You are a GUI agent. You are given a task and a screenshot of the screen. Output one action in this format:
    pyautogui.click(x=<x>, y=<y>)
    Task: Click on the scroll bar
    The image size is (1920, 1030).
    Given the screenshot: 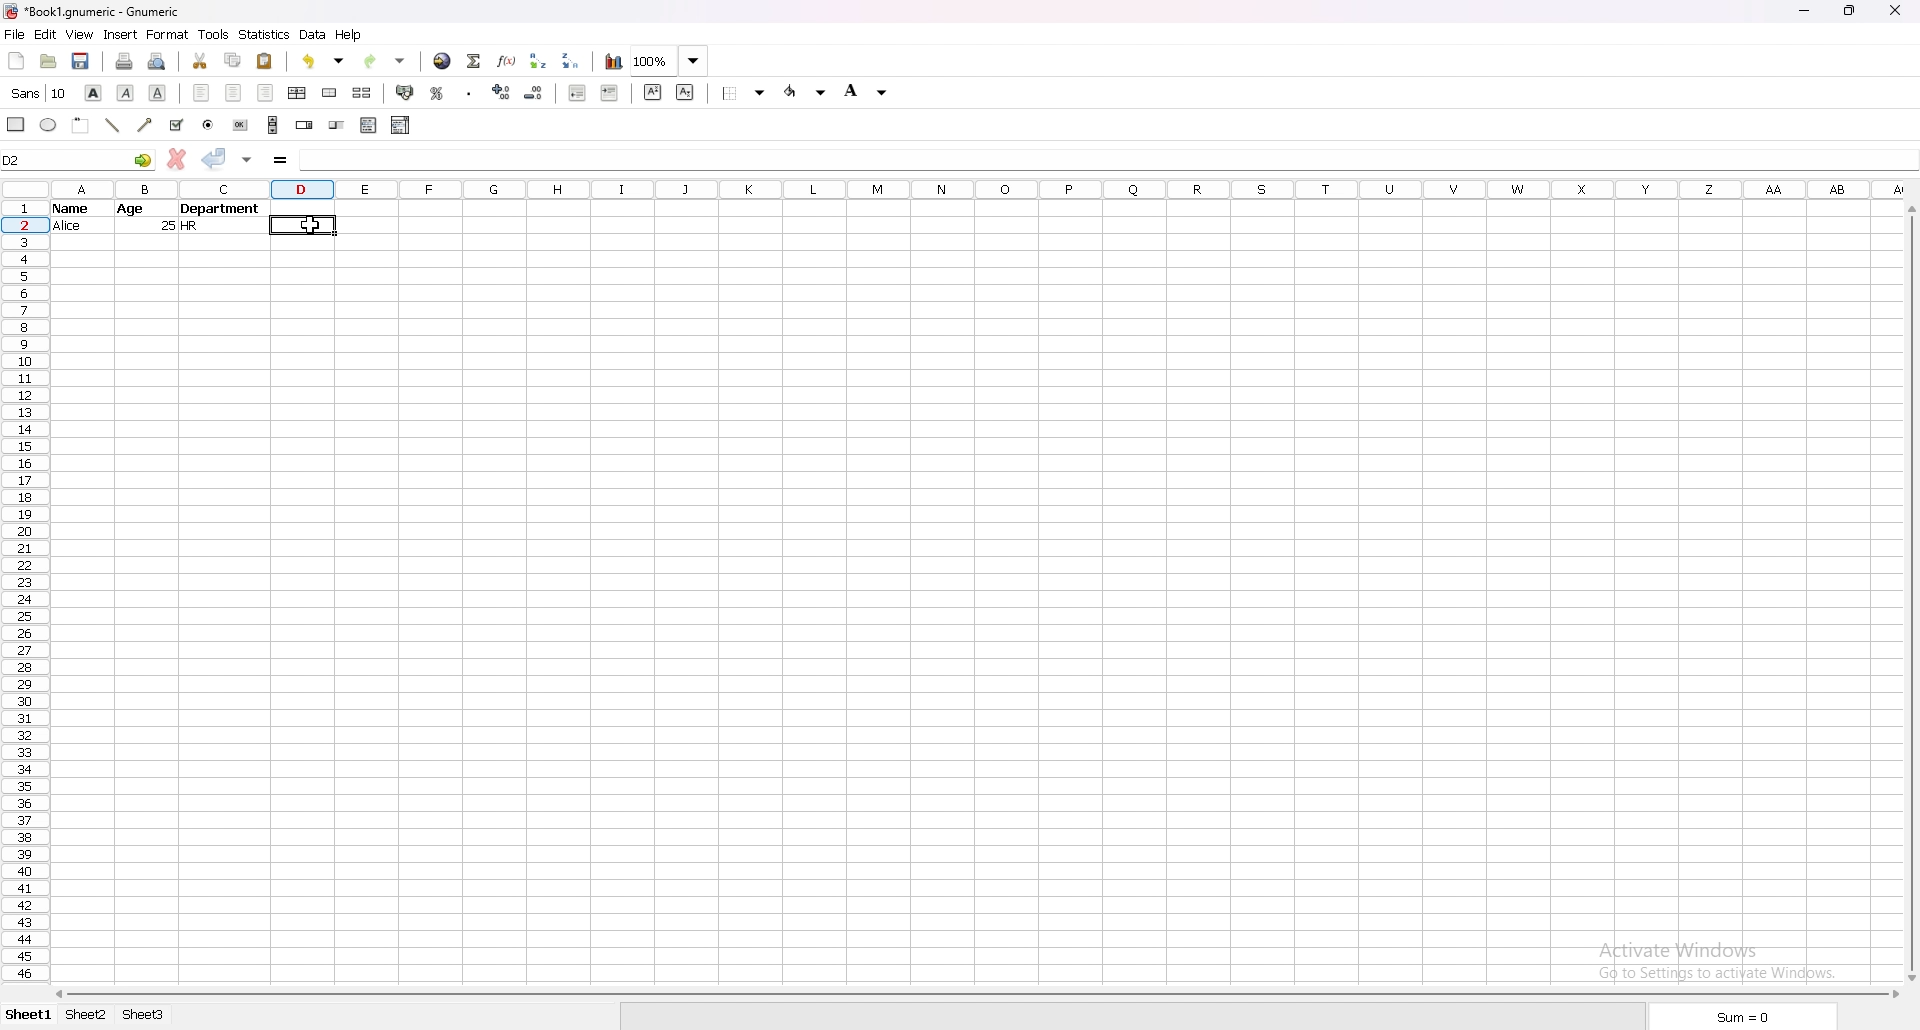 What is the action you would take?
    pyautogui.click(x=274, y=125)
    